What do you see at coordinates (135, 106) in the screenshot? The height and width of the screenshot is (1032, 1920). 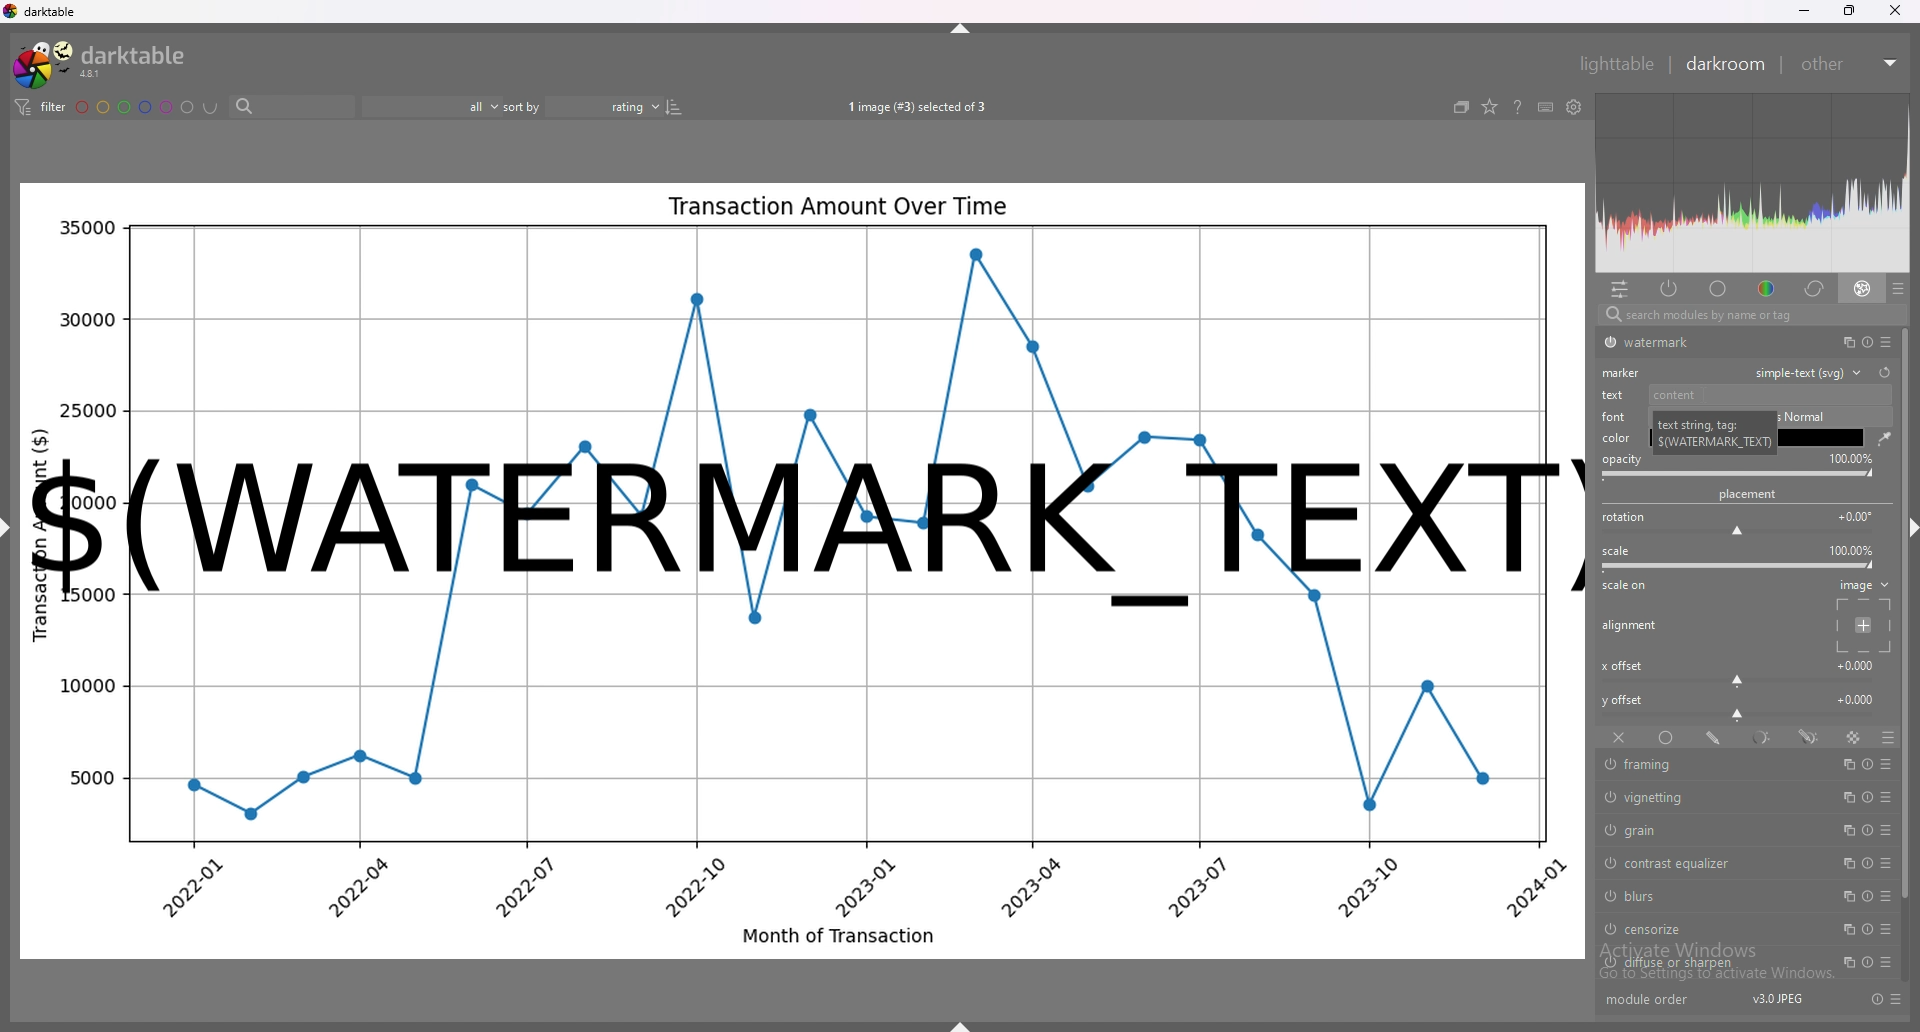 I see `color labels` at bounding box center [135, 106].